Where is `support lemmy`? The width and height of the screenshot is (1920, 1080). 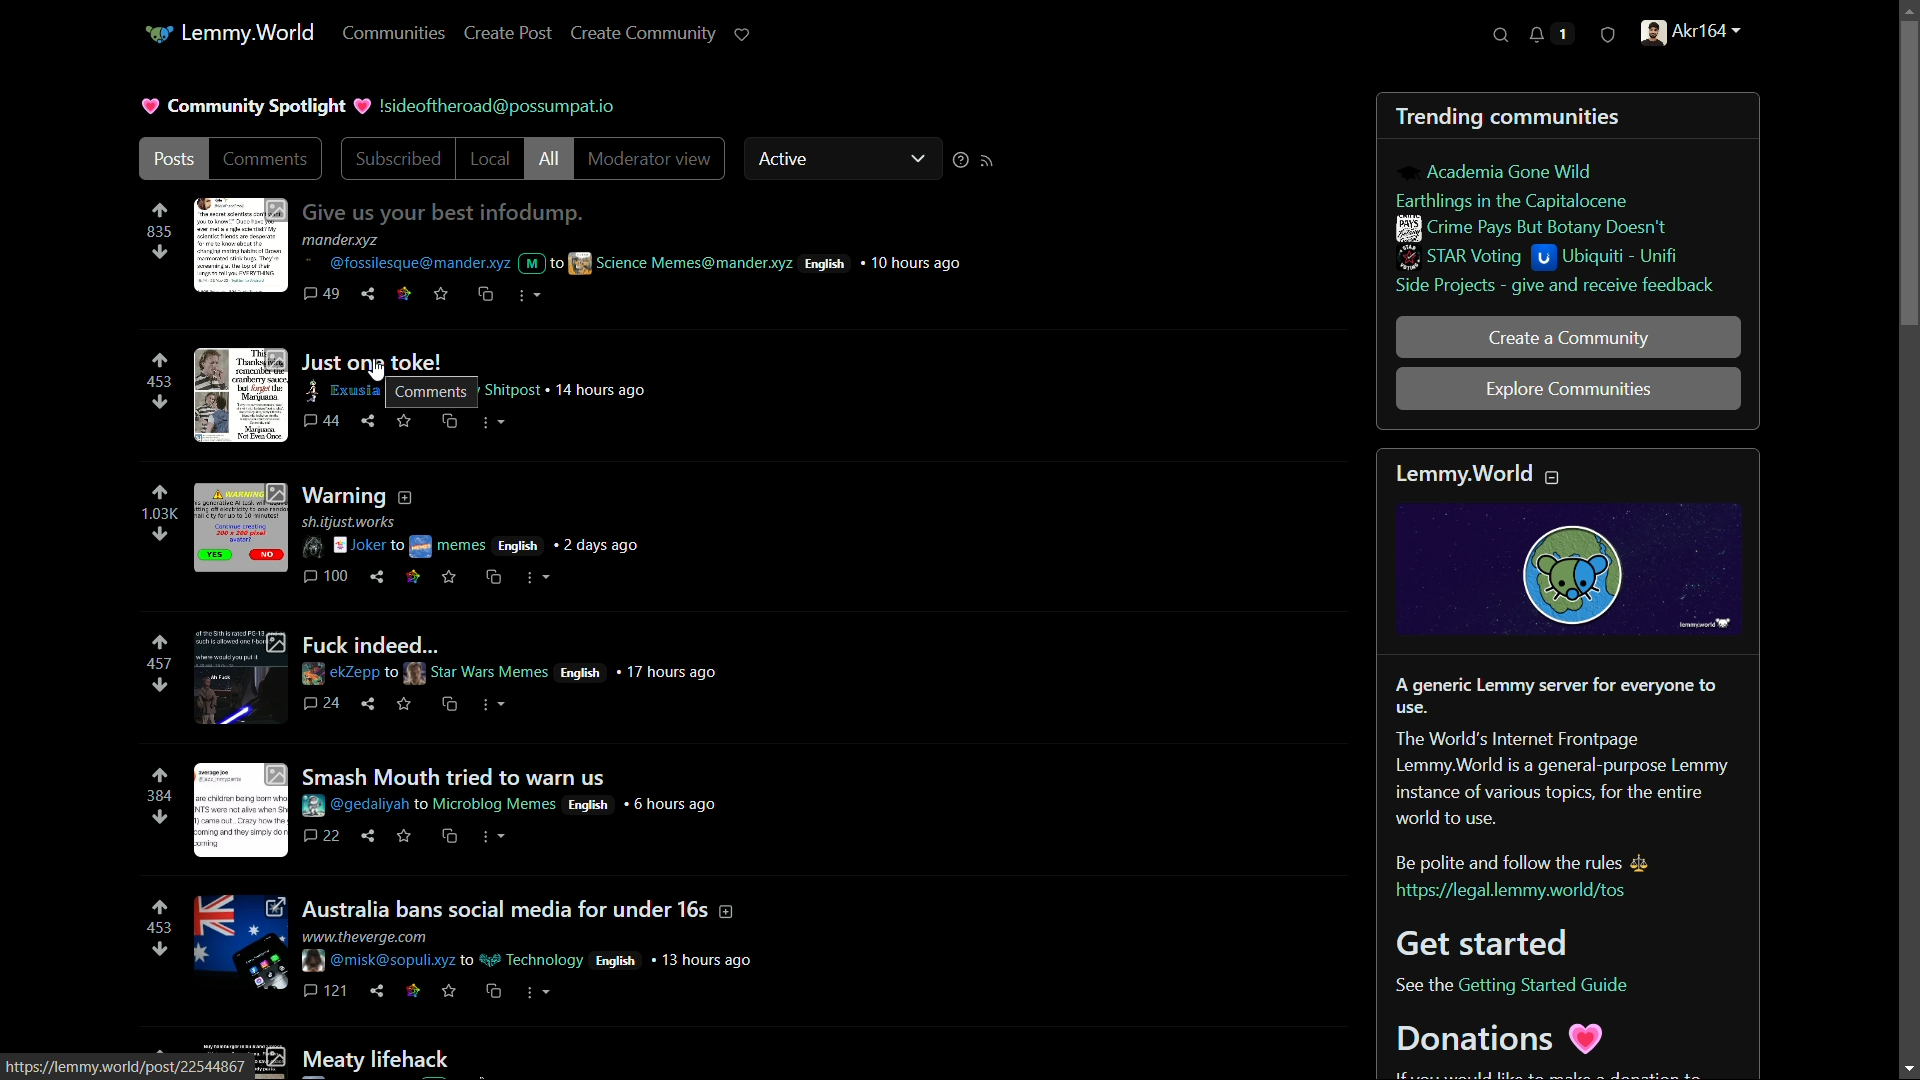
support lemmy is located at coordinates (743, 36).